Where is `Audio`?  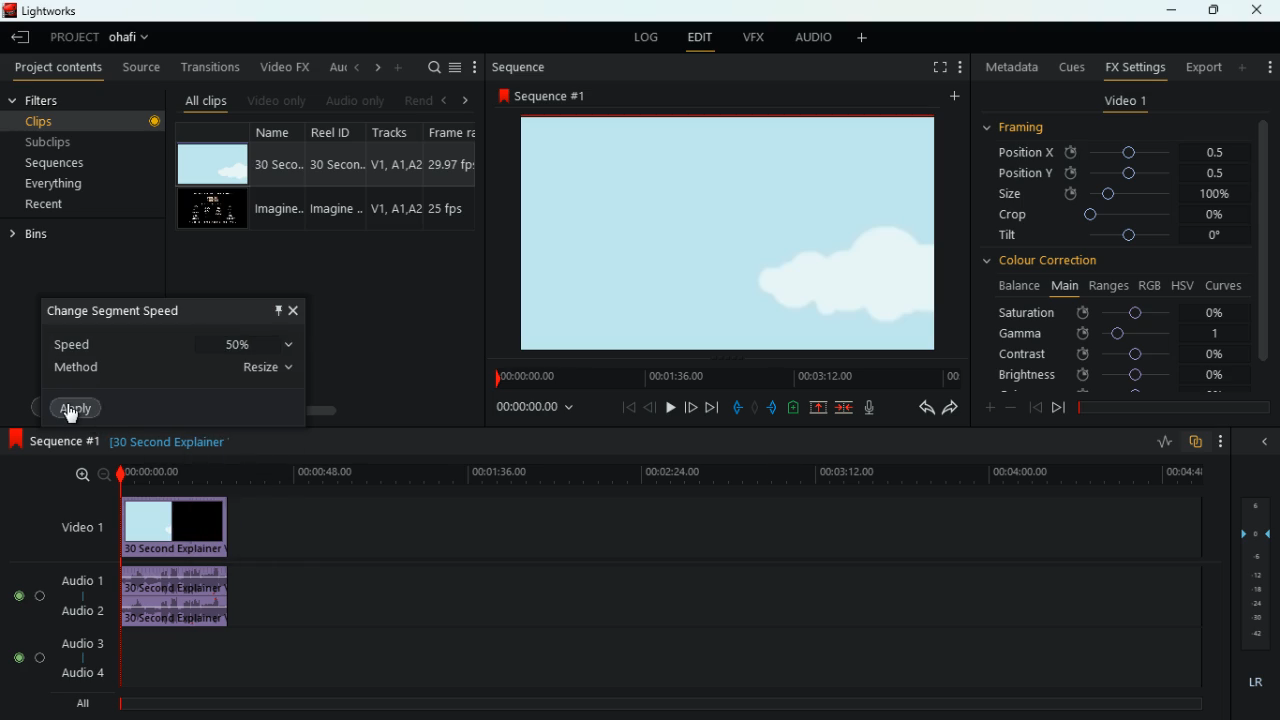
Audio is located at coordinates (28, 658).